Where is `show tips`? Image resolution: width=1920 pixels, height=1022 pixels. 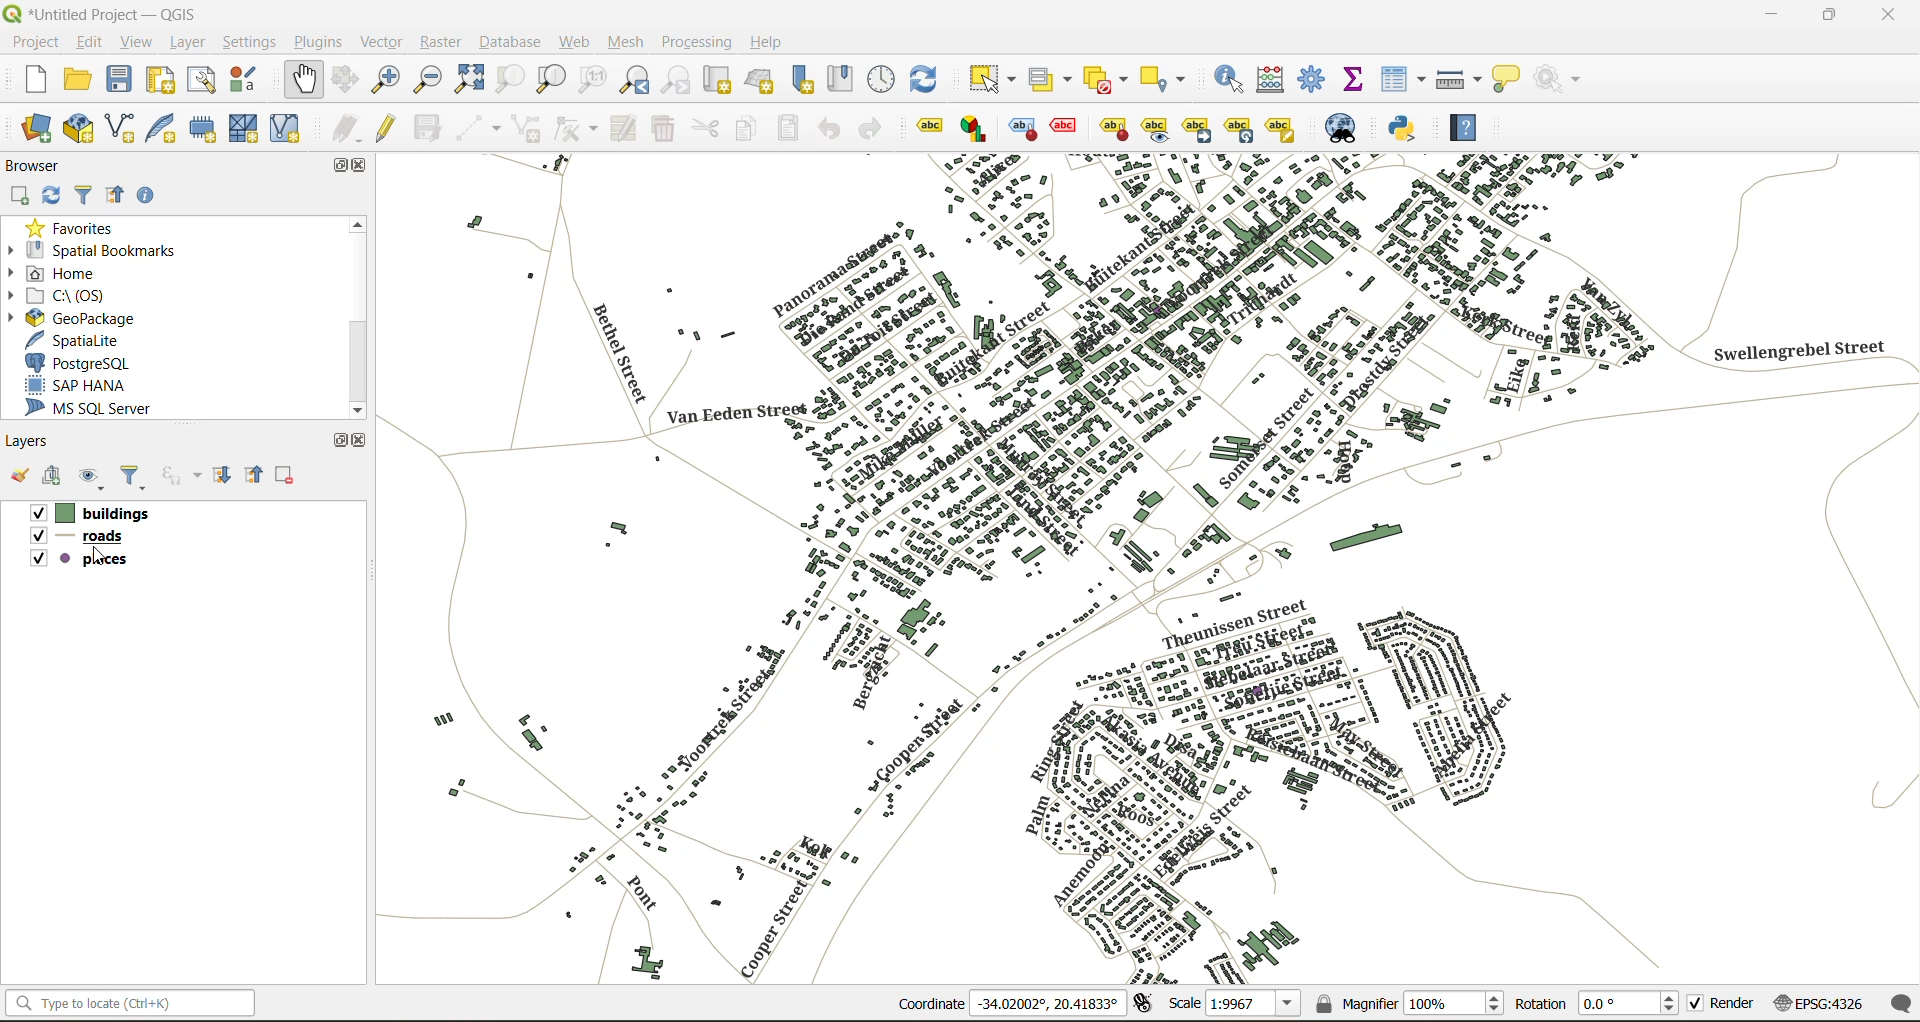
show tips is located at coordinates (1507, 80).